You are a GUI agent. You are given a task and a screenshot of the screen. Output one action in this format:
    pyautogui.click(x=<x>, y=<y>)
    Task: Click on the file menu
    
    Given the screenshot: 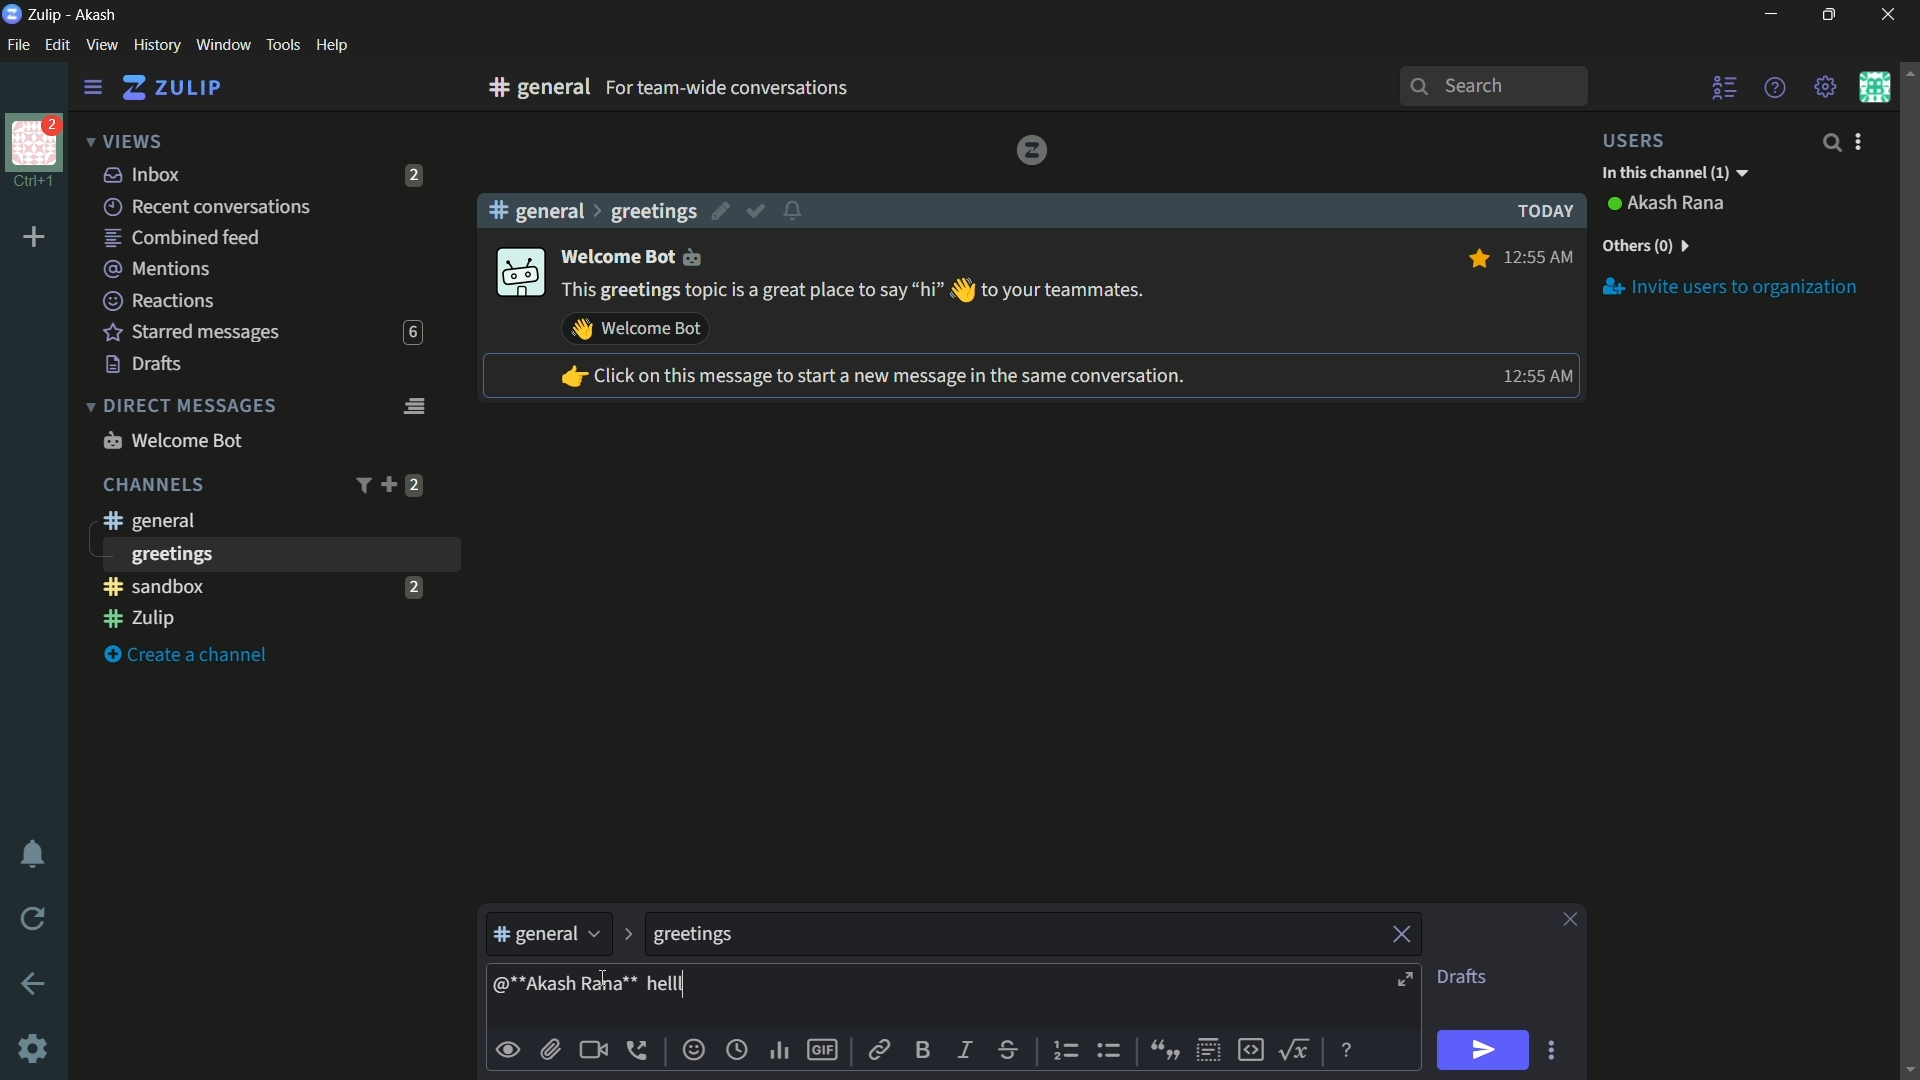 What is the action you would take?
    pyautogui.click(x=18, y=46)
    